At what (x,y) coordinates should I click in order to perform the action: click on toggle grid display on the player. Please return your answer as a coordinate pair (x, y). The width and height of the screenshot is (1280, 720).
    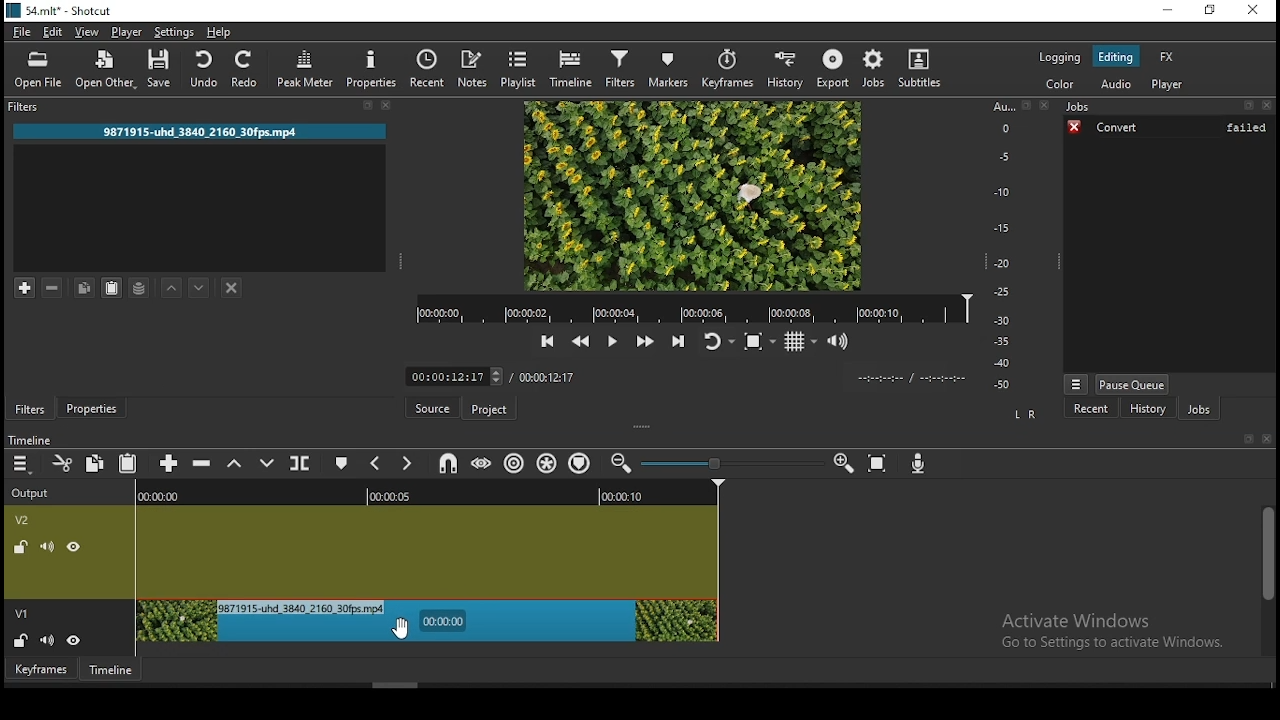
    Looking at the image, I should click on (800, 343).